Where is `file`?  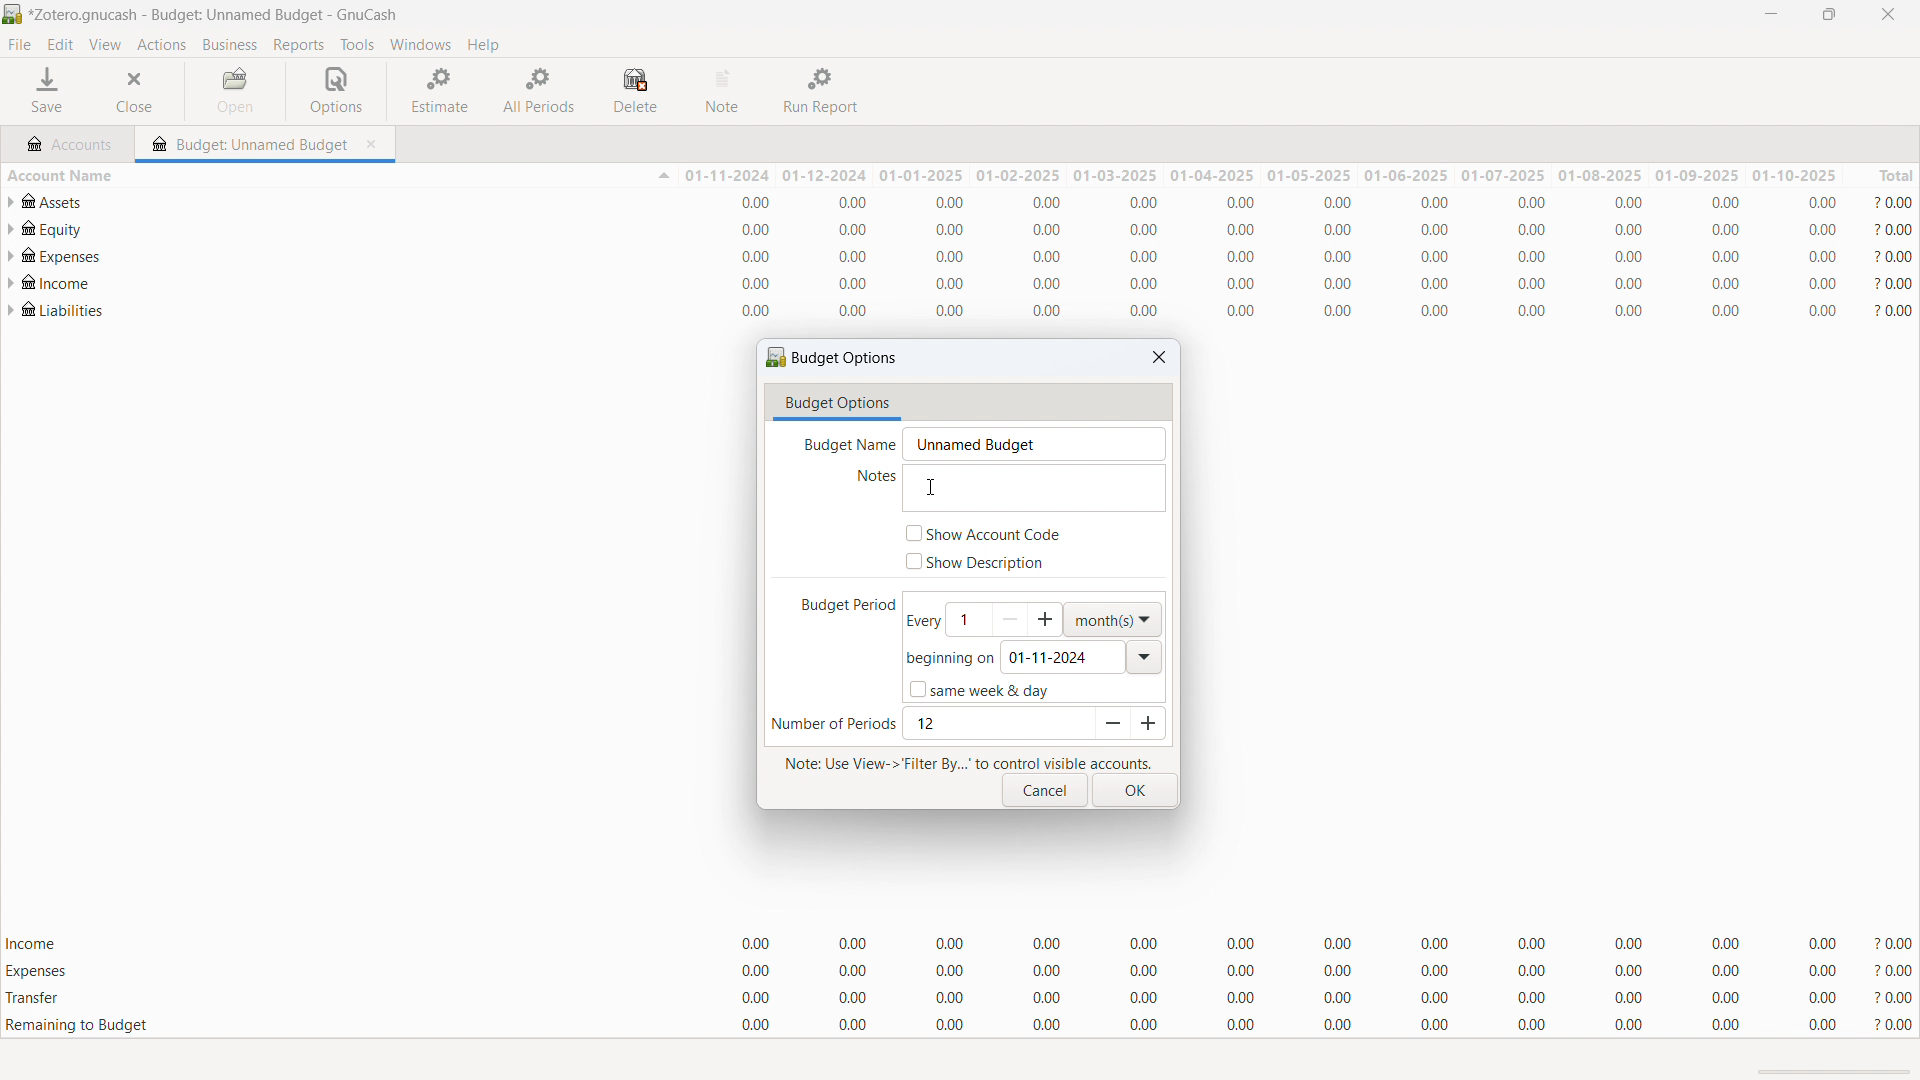
file is located at coordinates (19, 45).